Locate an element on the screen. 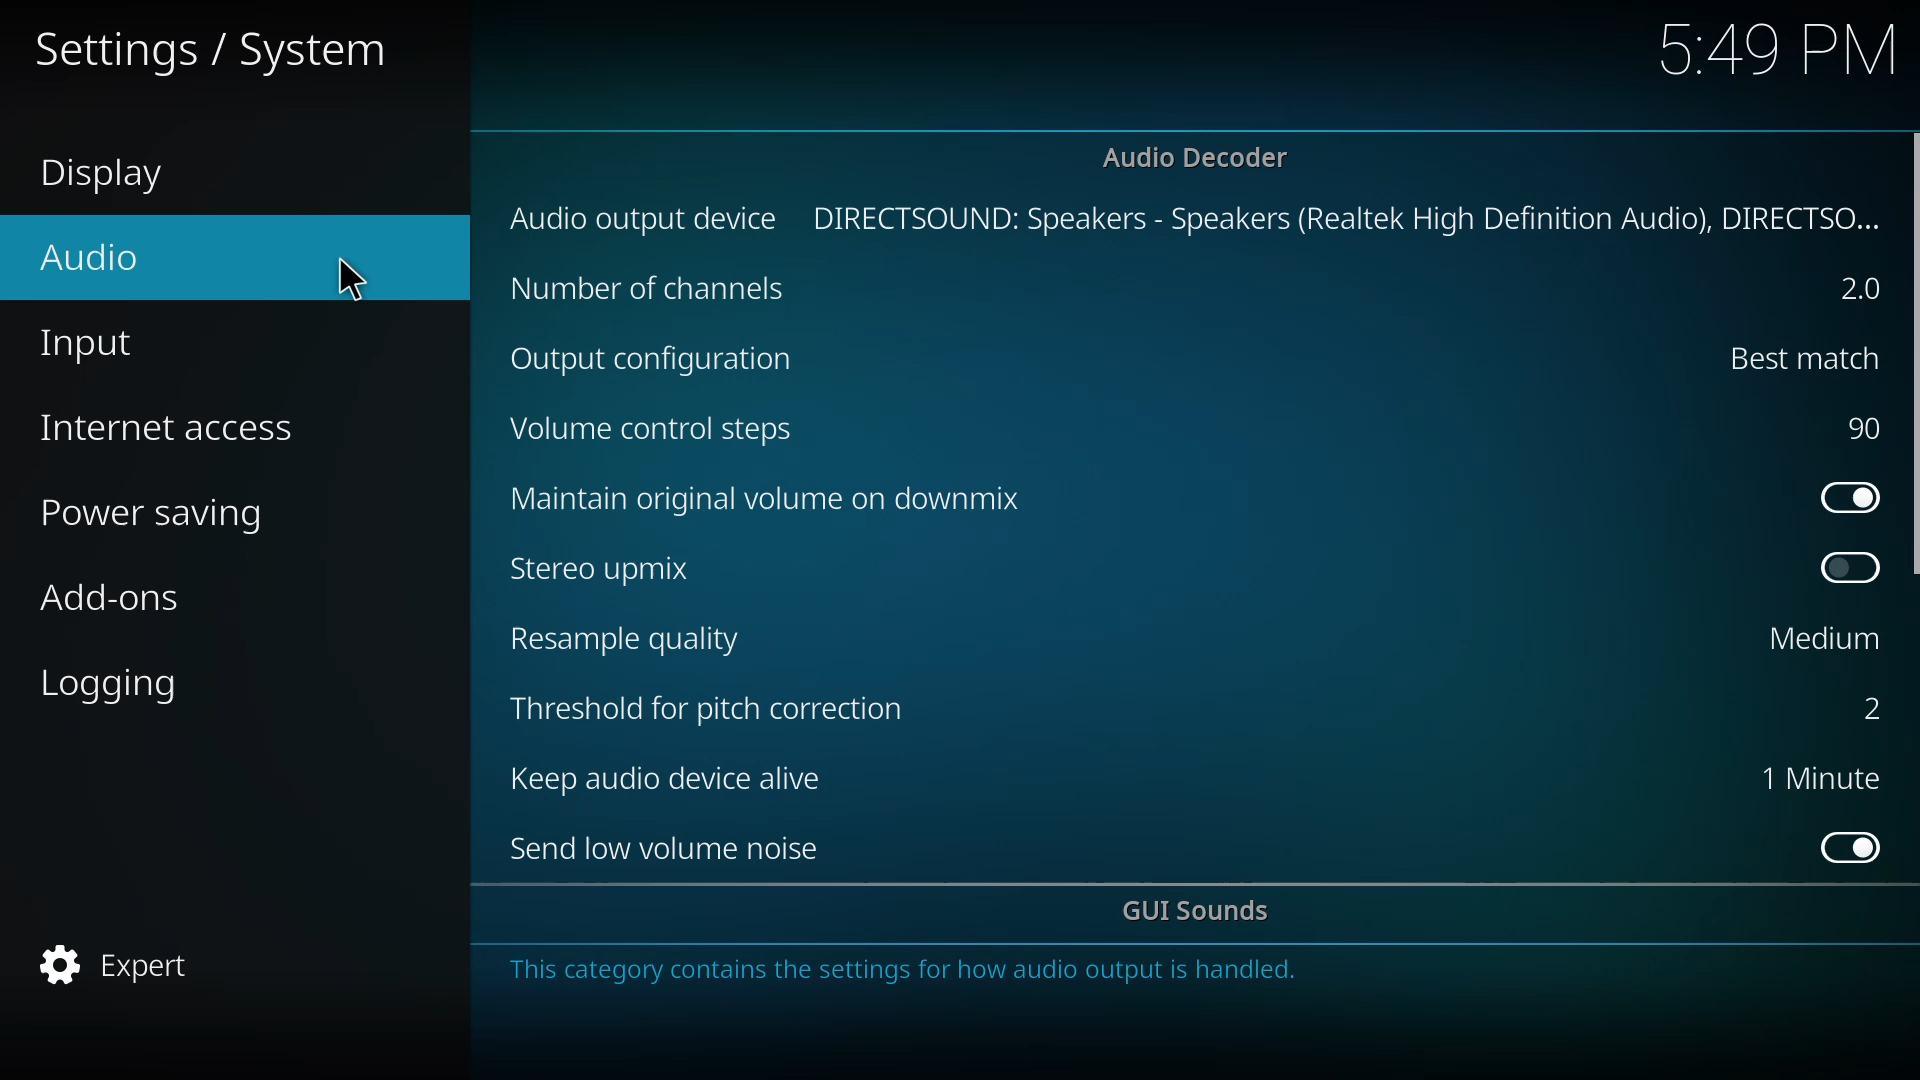 This screenshot has height=1080, width=1920. info is located at coordinates (914, 972).